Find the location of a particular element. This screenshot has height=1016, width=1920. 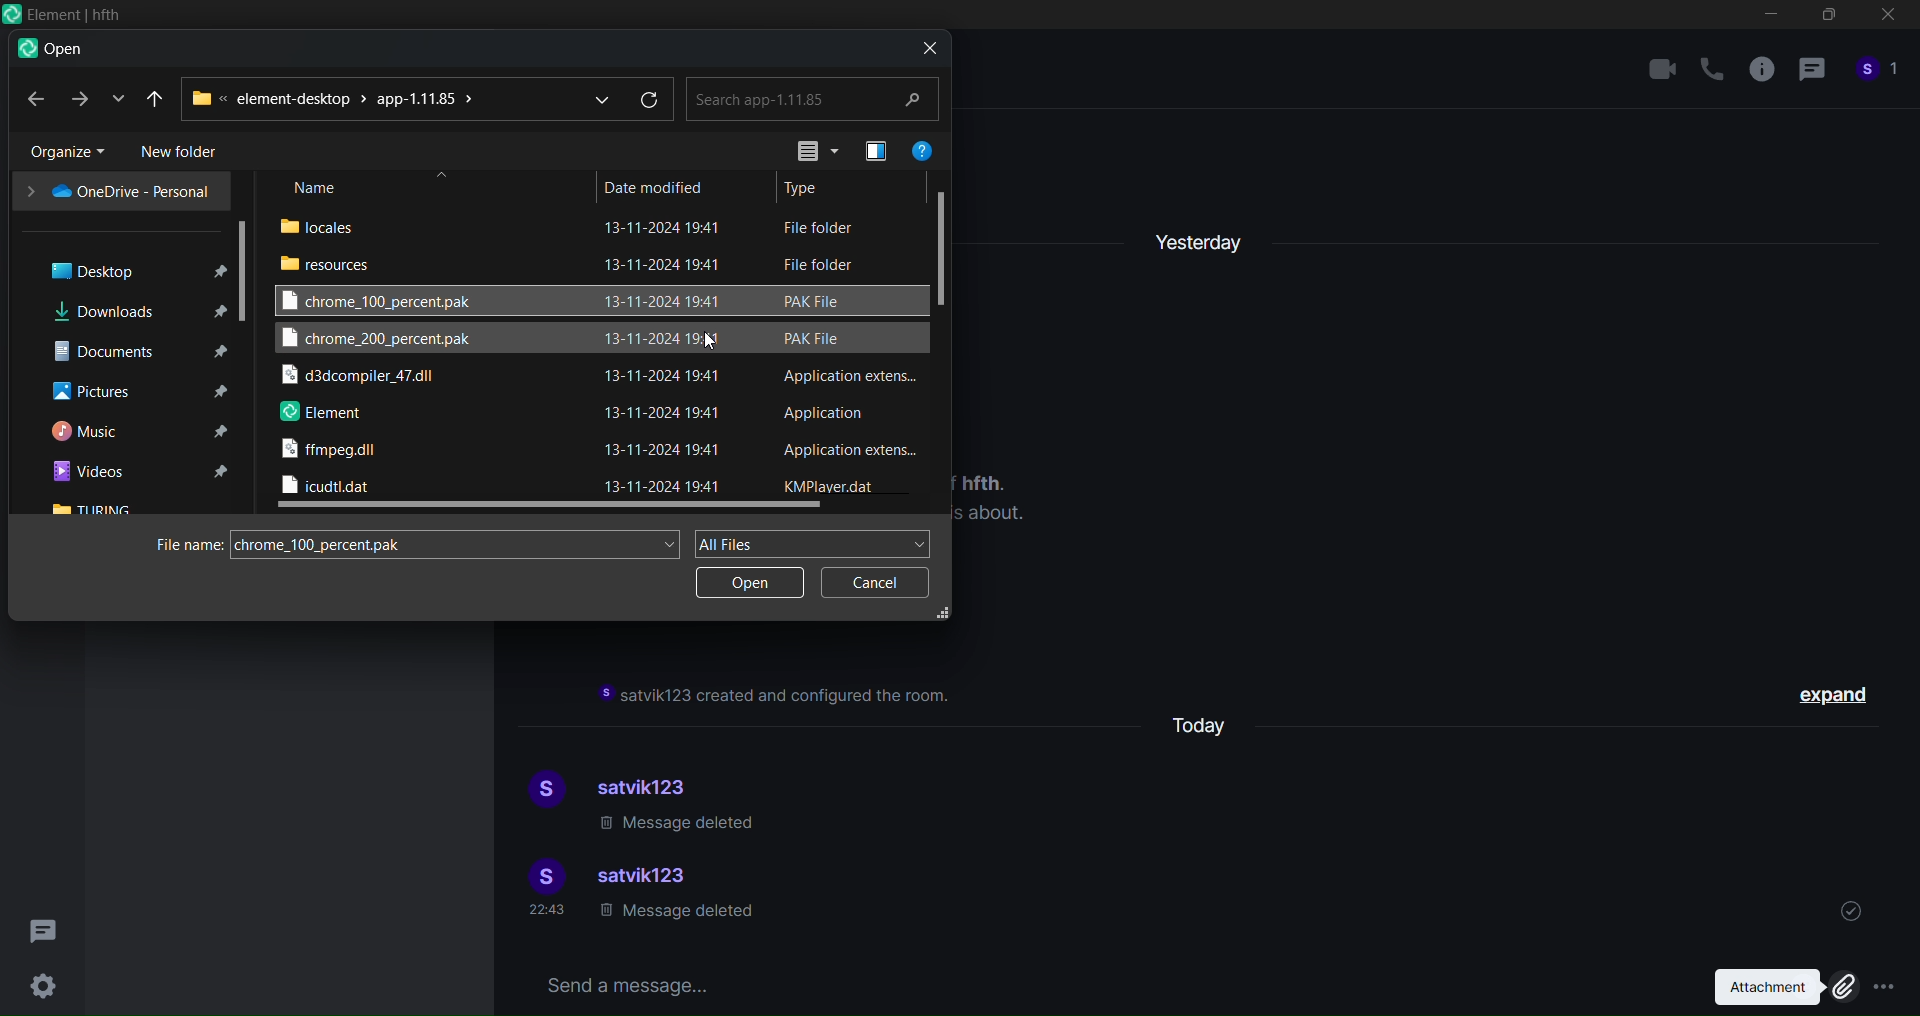

cancel is located at coordinates (871, 584).